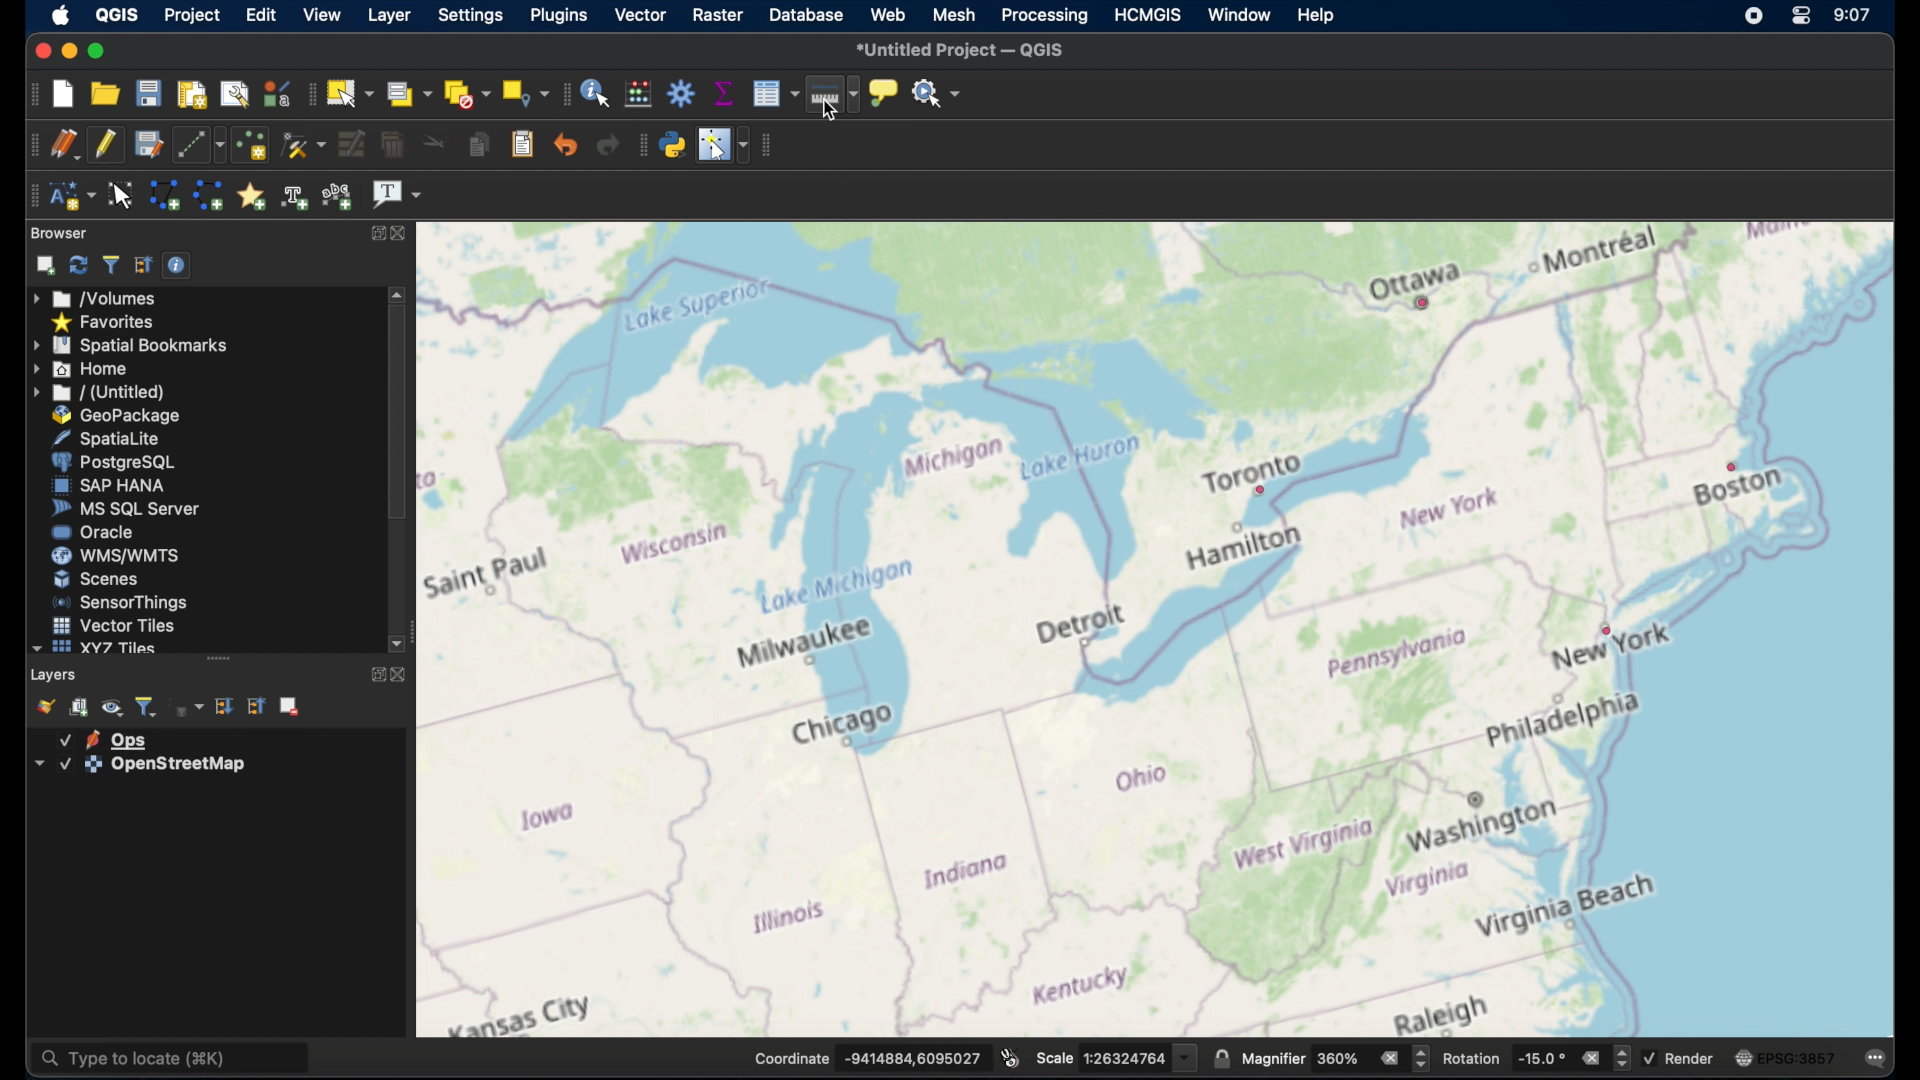 The height and width of the screenshot is (1080, 1920). I want to click on magnifier, so click(1335, 1058).